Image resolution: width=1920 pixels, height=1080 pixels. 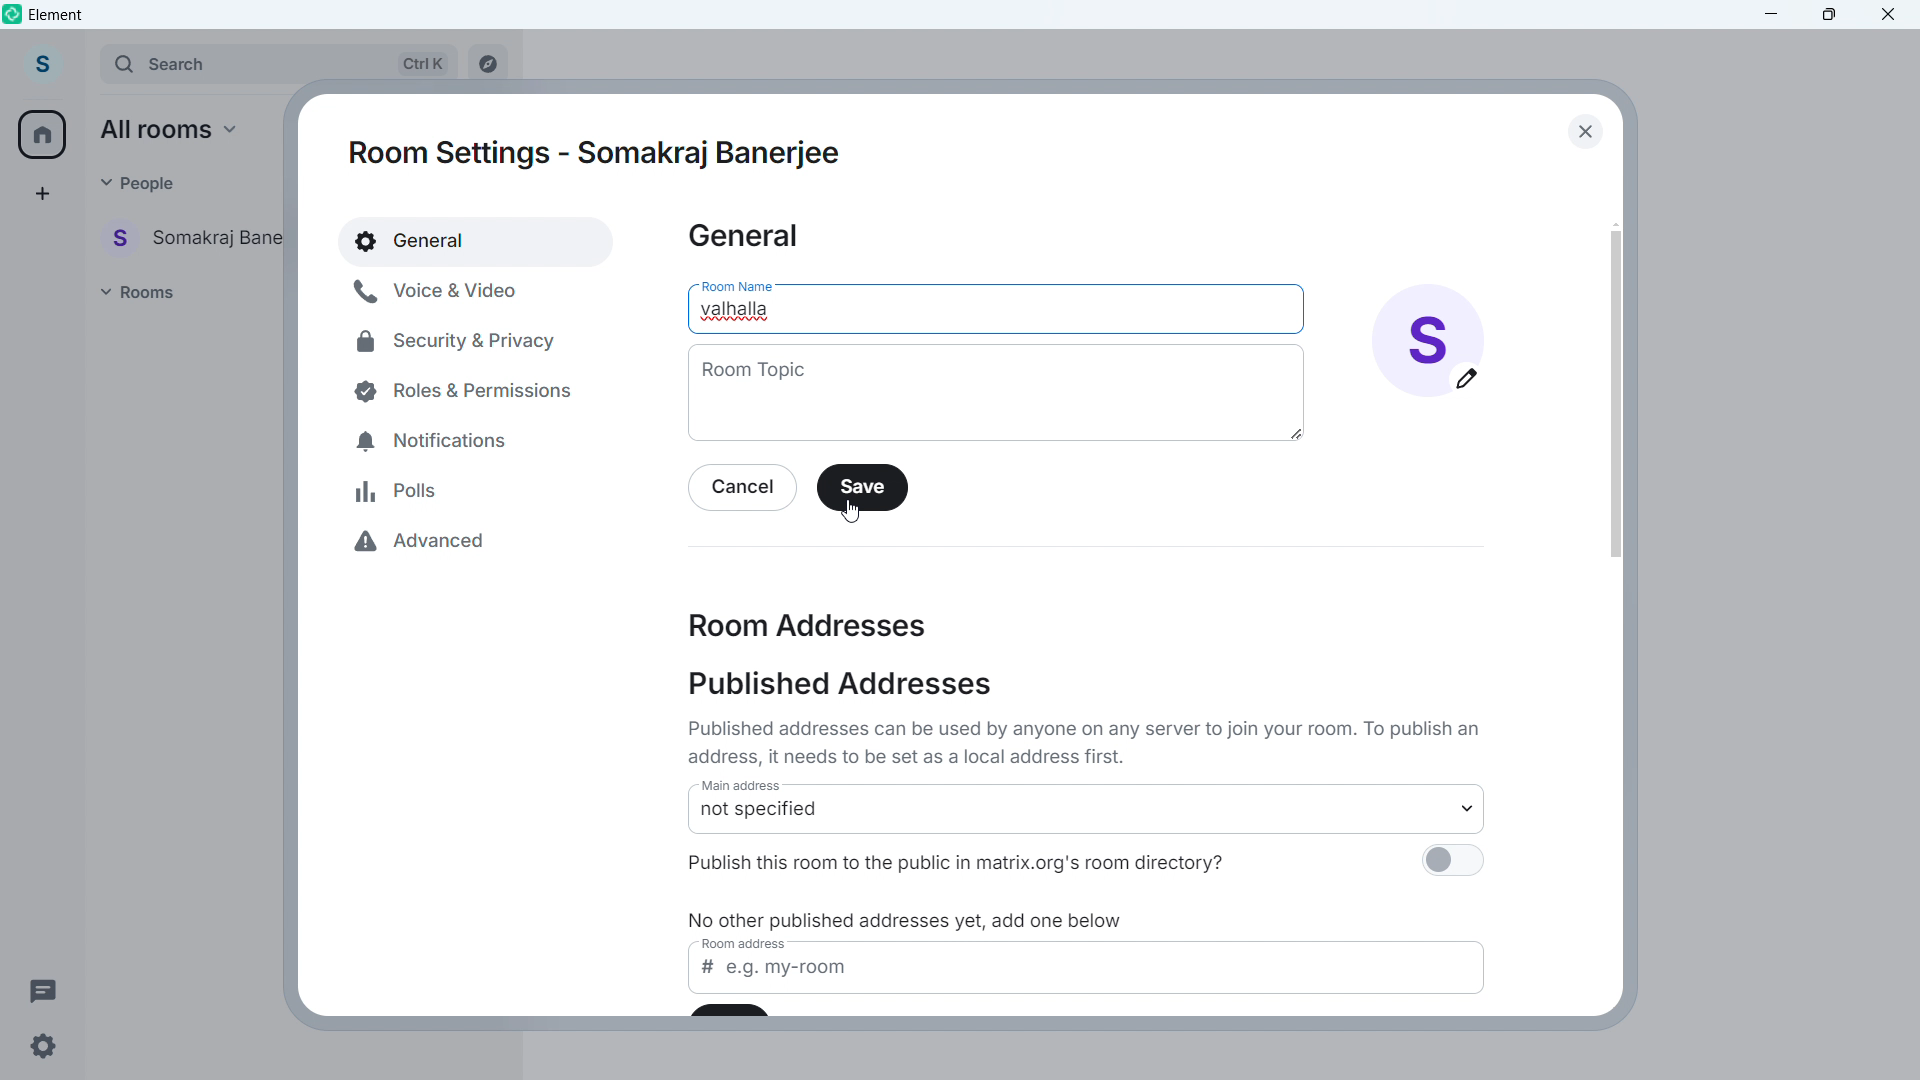 What do you see at coordinates (42, 1051) in the screenshot?
I see `Settings ` at bounding box center [42, 1051].